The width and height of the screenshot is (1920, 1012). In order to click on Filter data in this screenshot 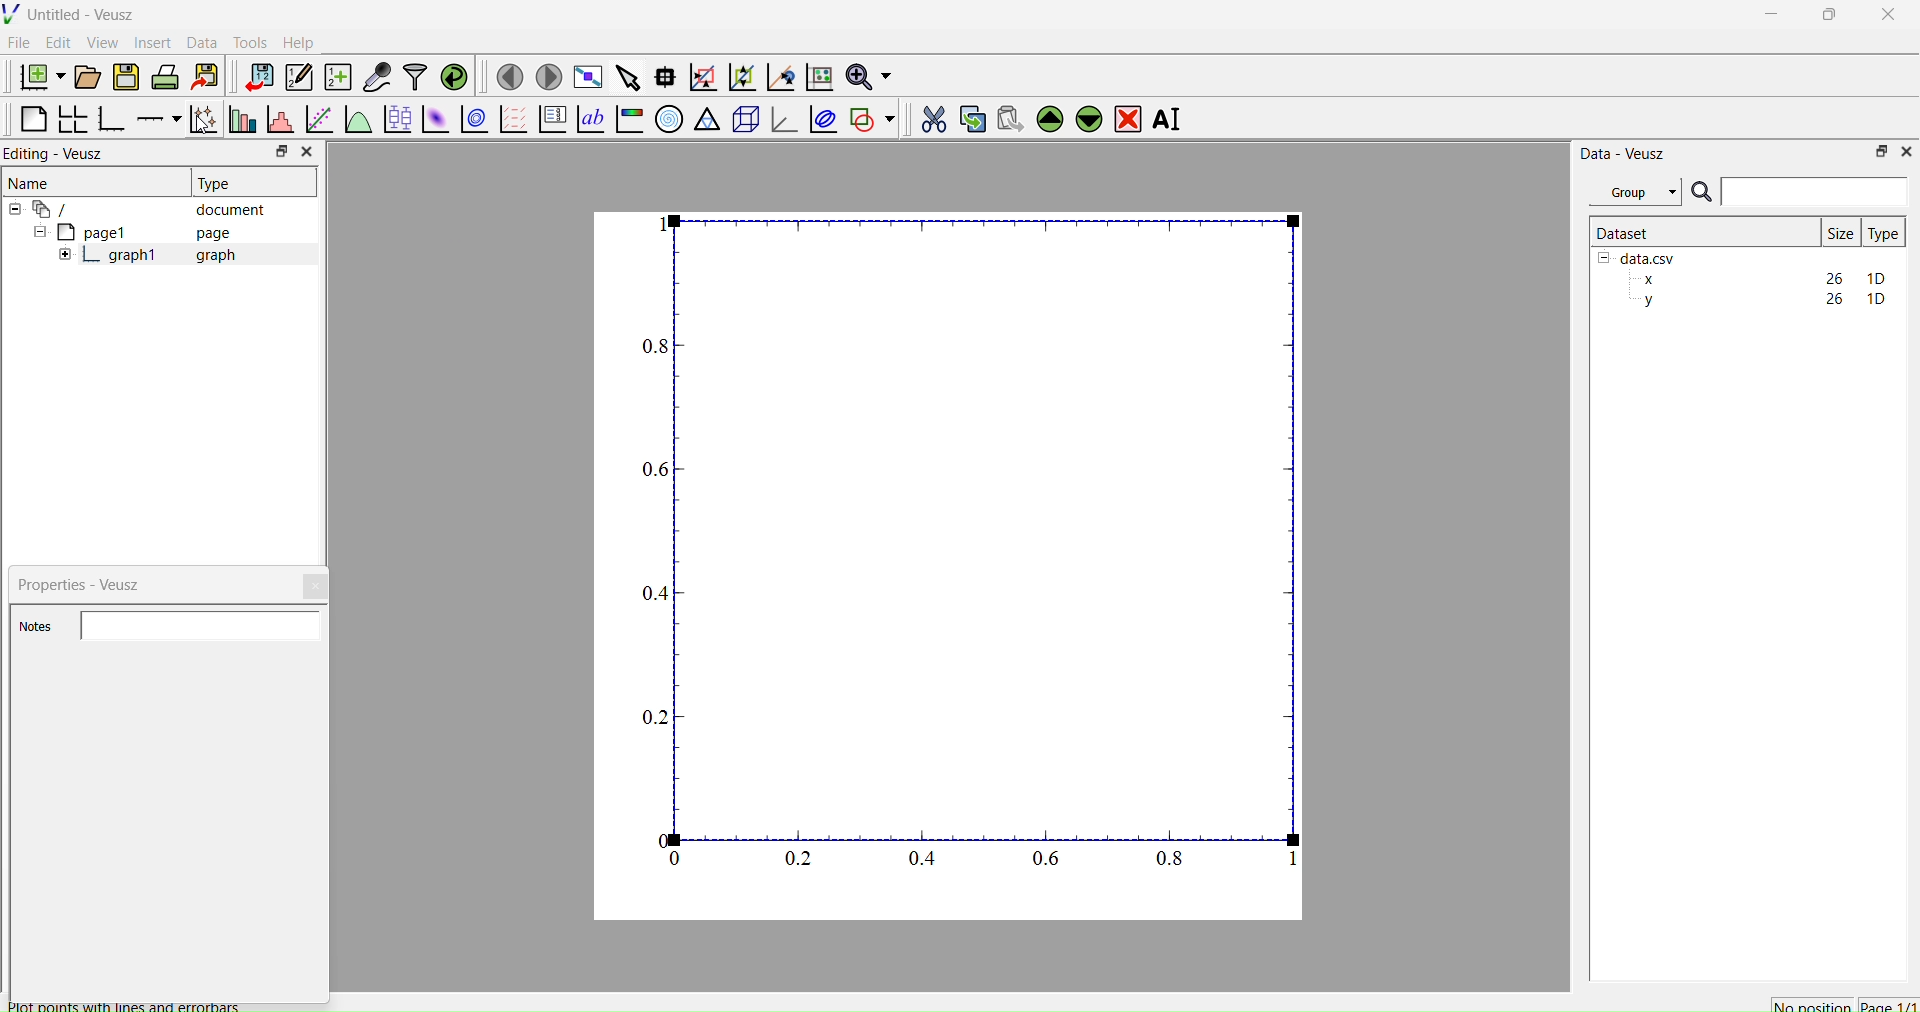, I will do `click(414, 76)`.